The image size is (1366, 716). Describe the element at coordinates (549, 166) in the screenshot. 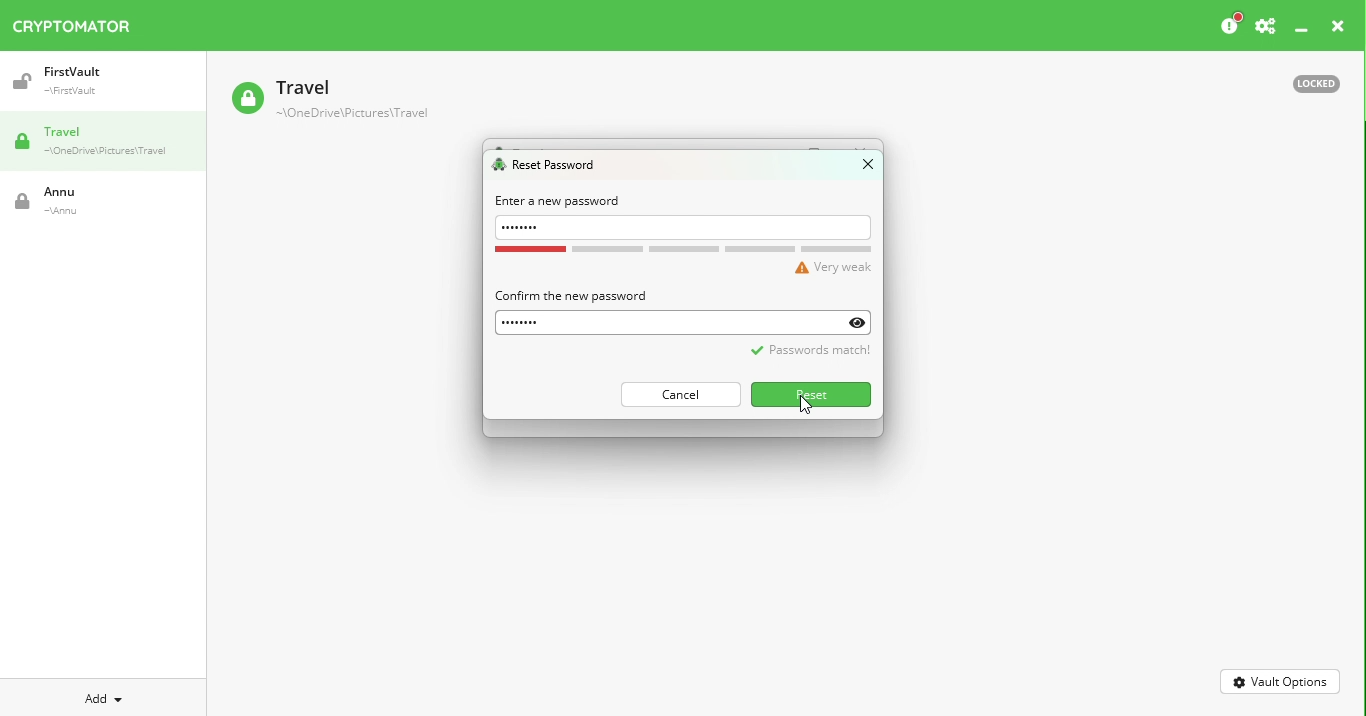

I see `Reset password` at that location.